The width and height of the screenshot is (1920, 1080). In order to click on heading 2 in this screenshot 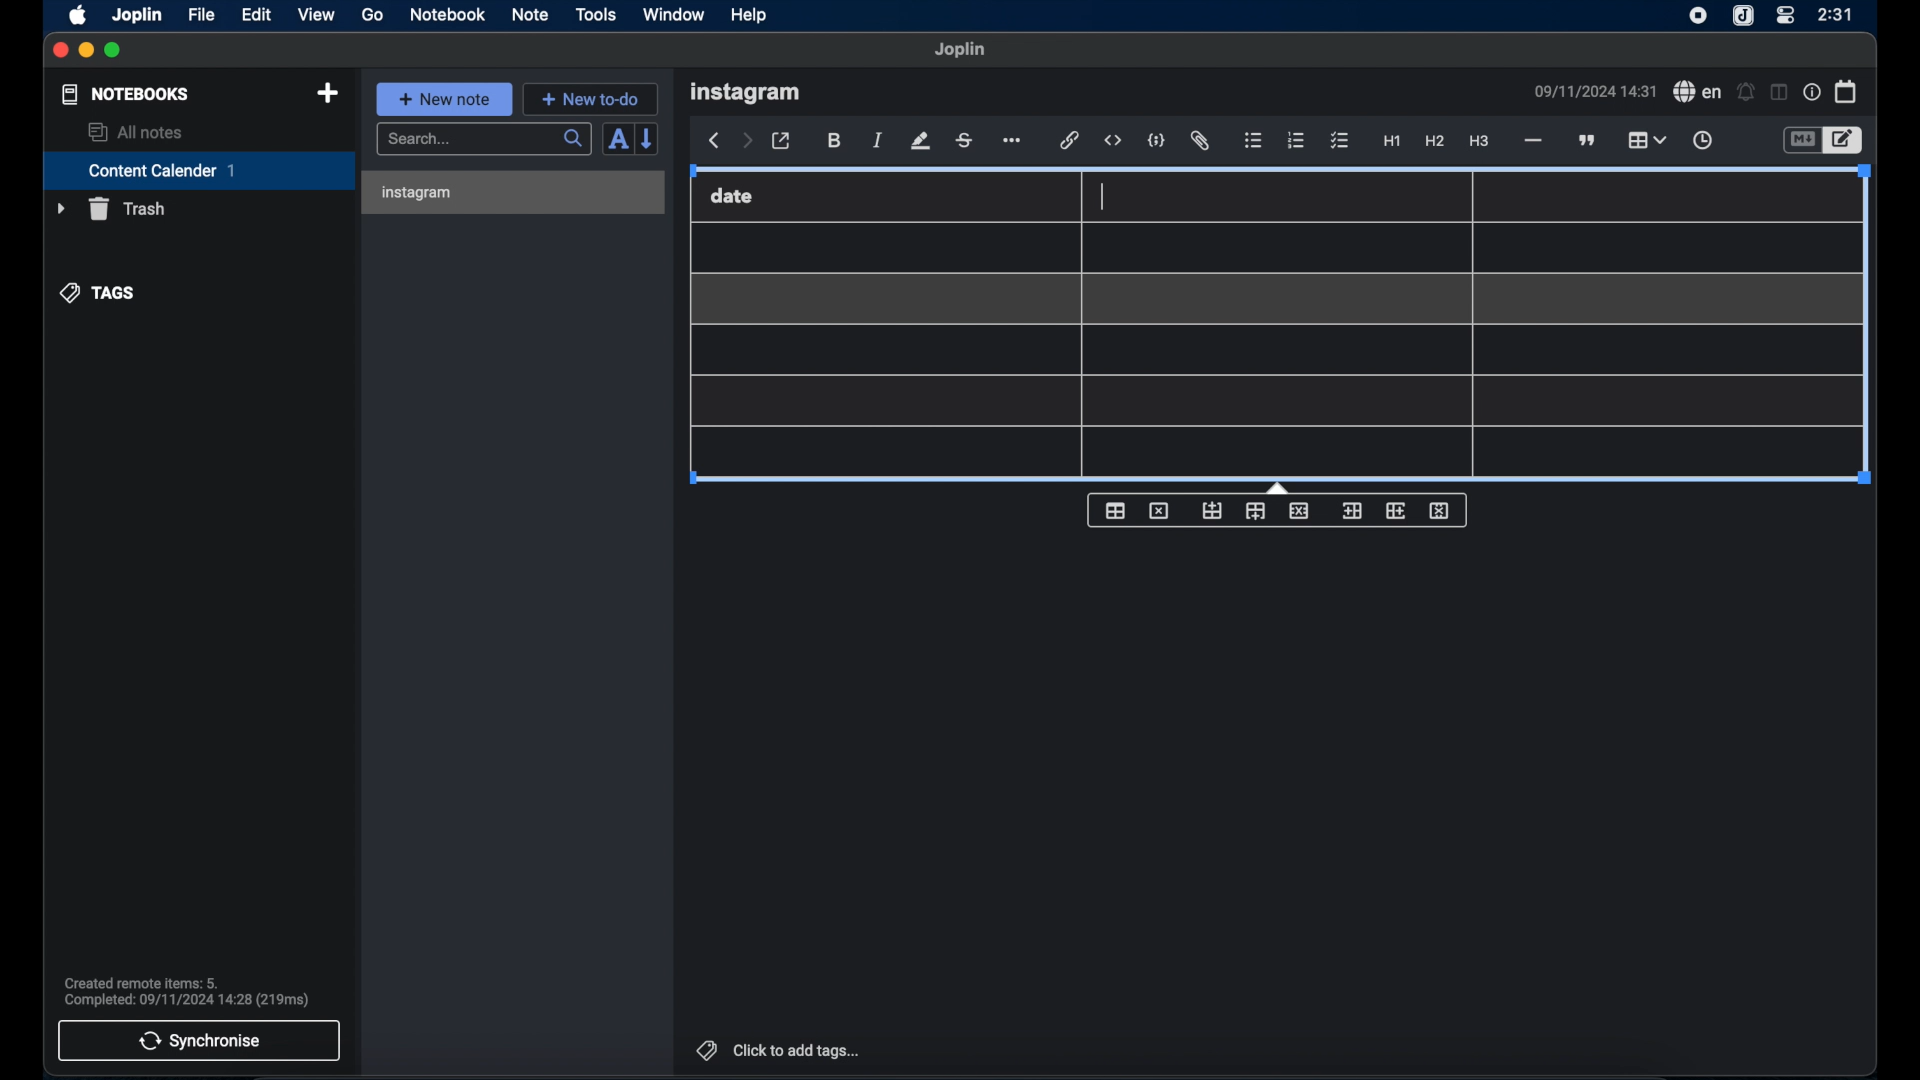, I will do `click(1435, 141)`.